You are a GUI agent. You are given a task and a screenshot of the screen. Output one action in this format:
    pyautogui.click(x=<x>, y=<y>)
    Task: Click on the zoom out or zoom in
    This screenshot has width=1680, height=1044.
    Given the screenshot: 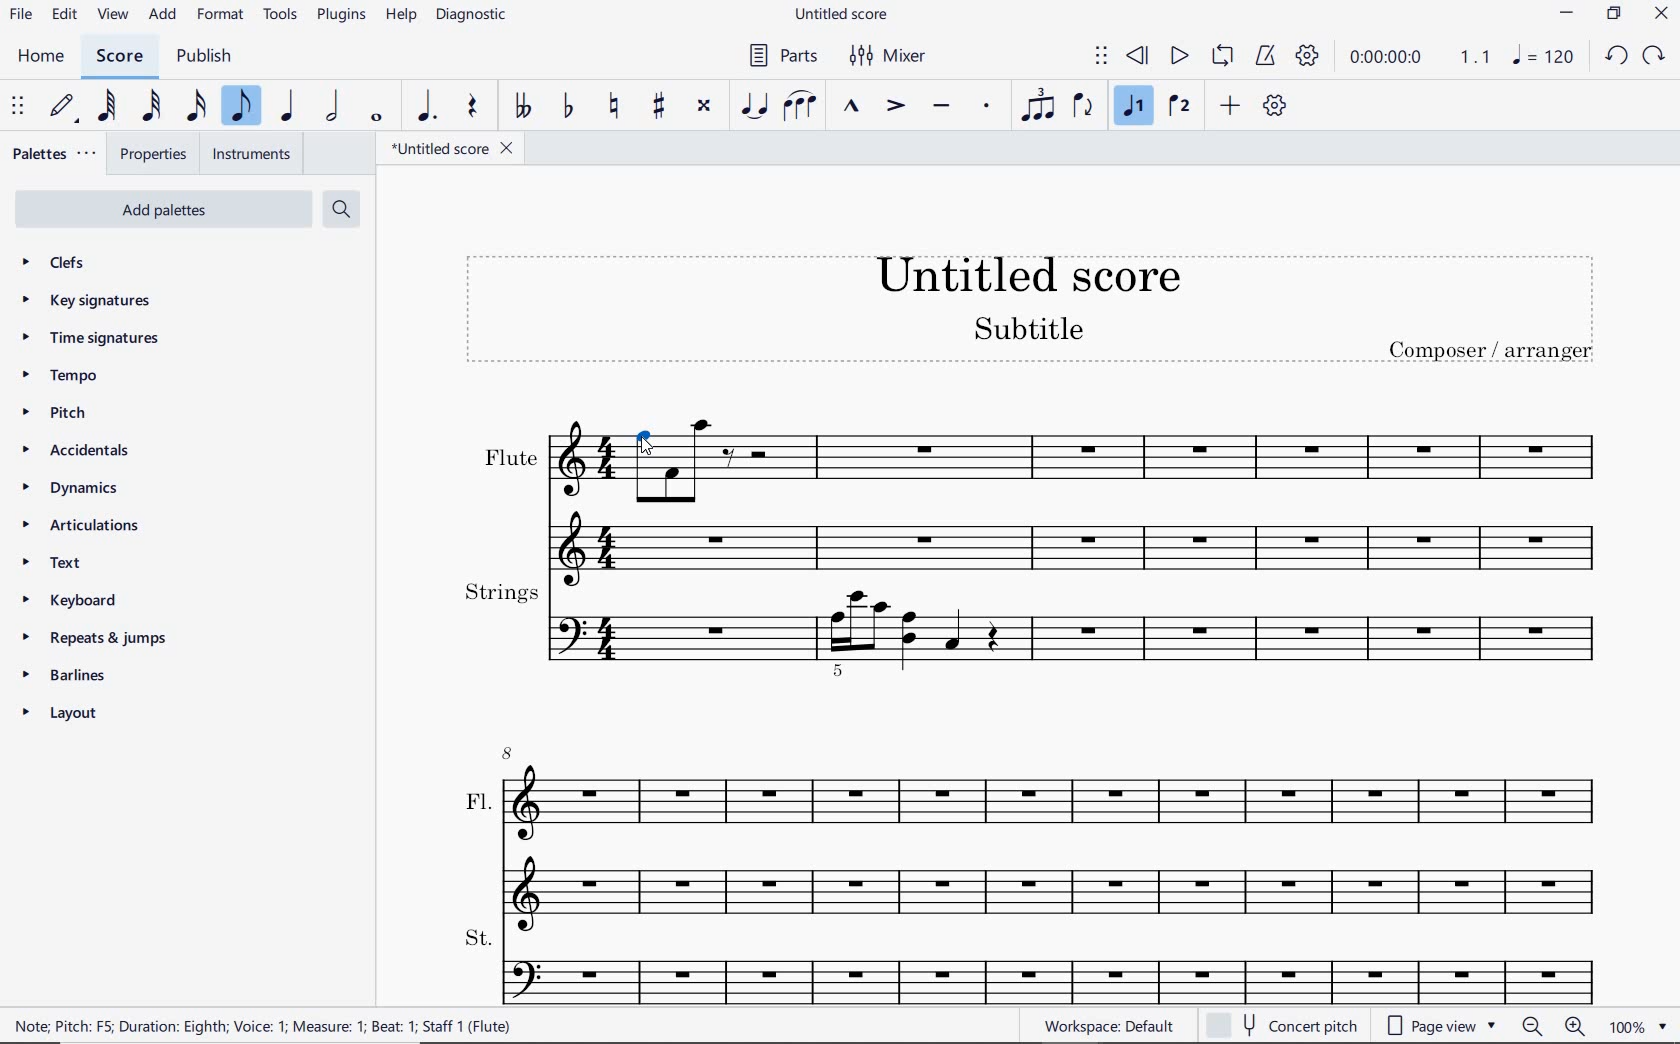 What is the action you would take?
    pyautogui.click(x=1552, y=1027)
    